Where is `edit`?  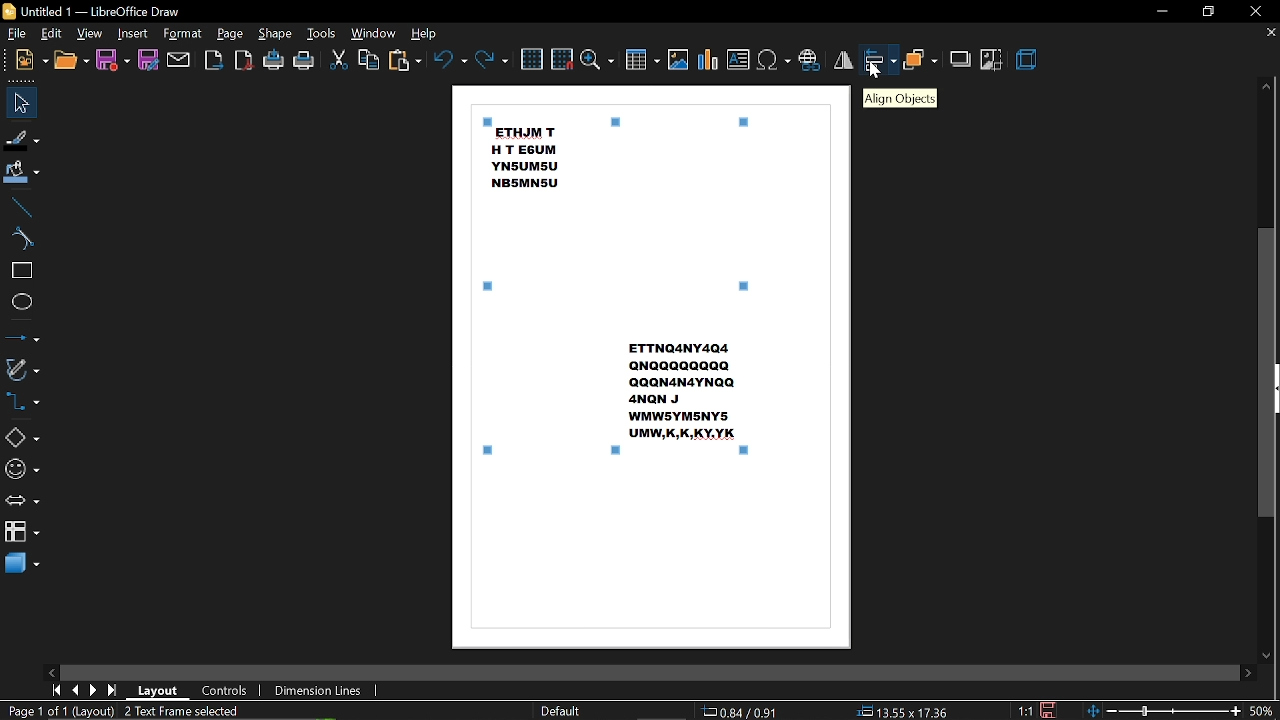
edit is located at coordinates (53, 34).